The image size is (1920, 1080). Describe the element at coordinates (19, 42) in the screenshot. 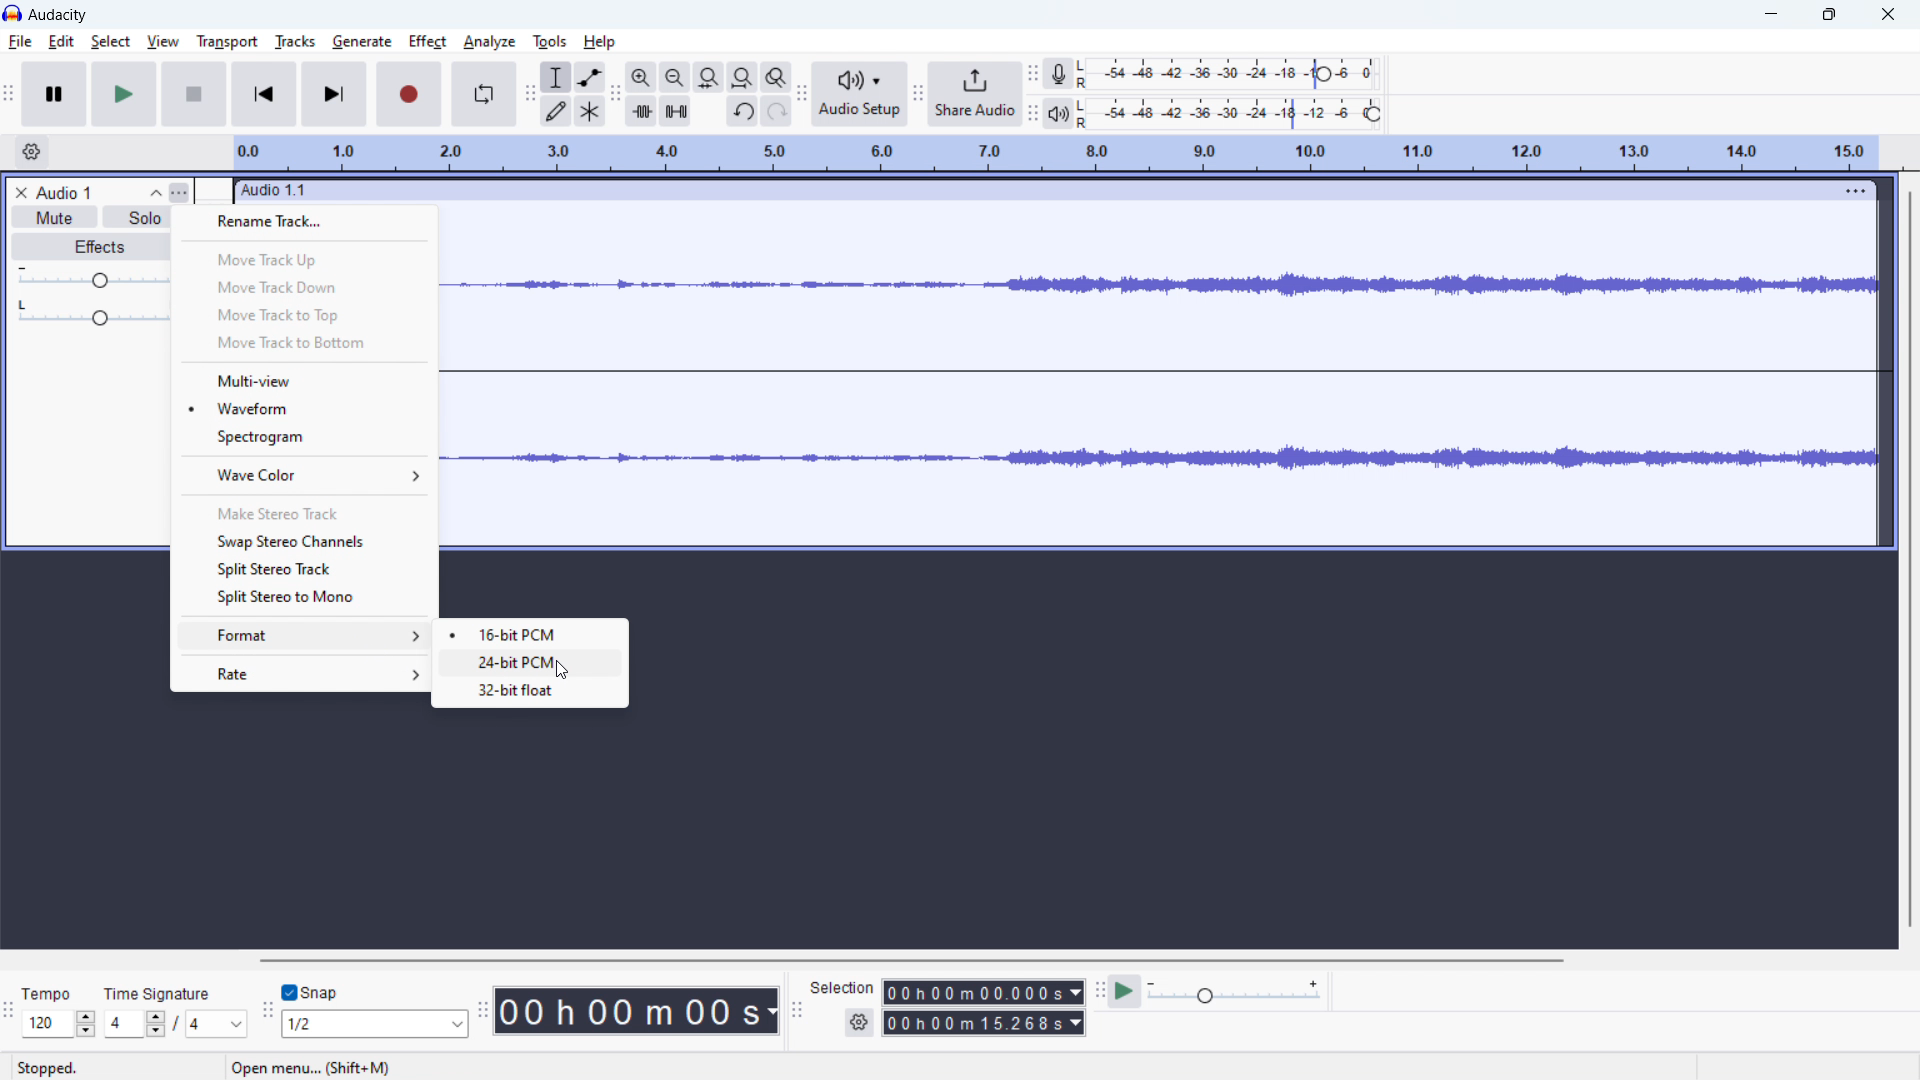

I see `file` at that location.